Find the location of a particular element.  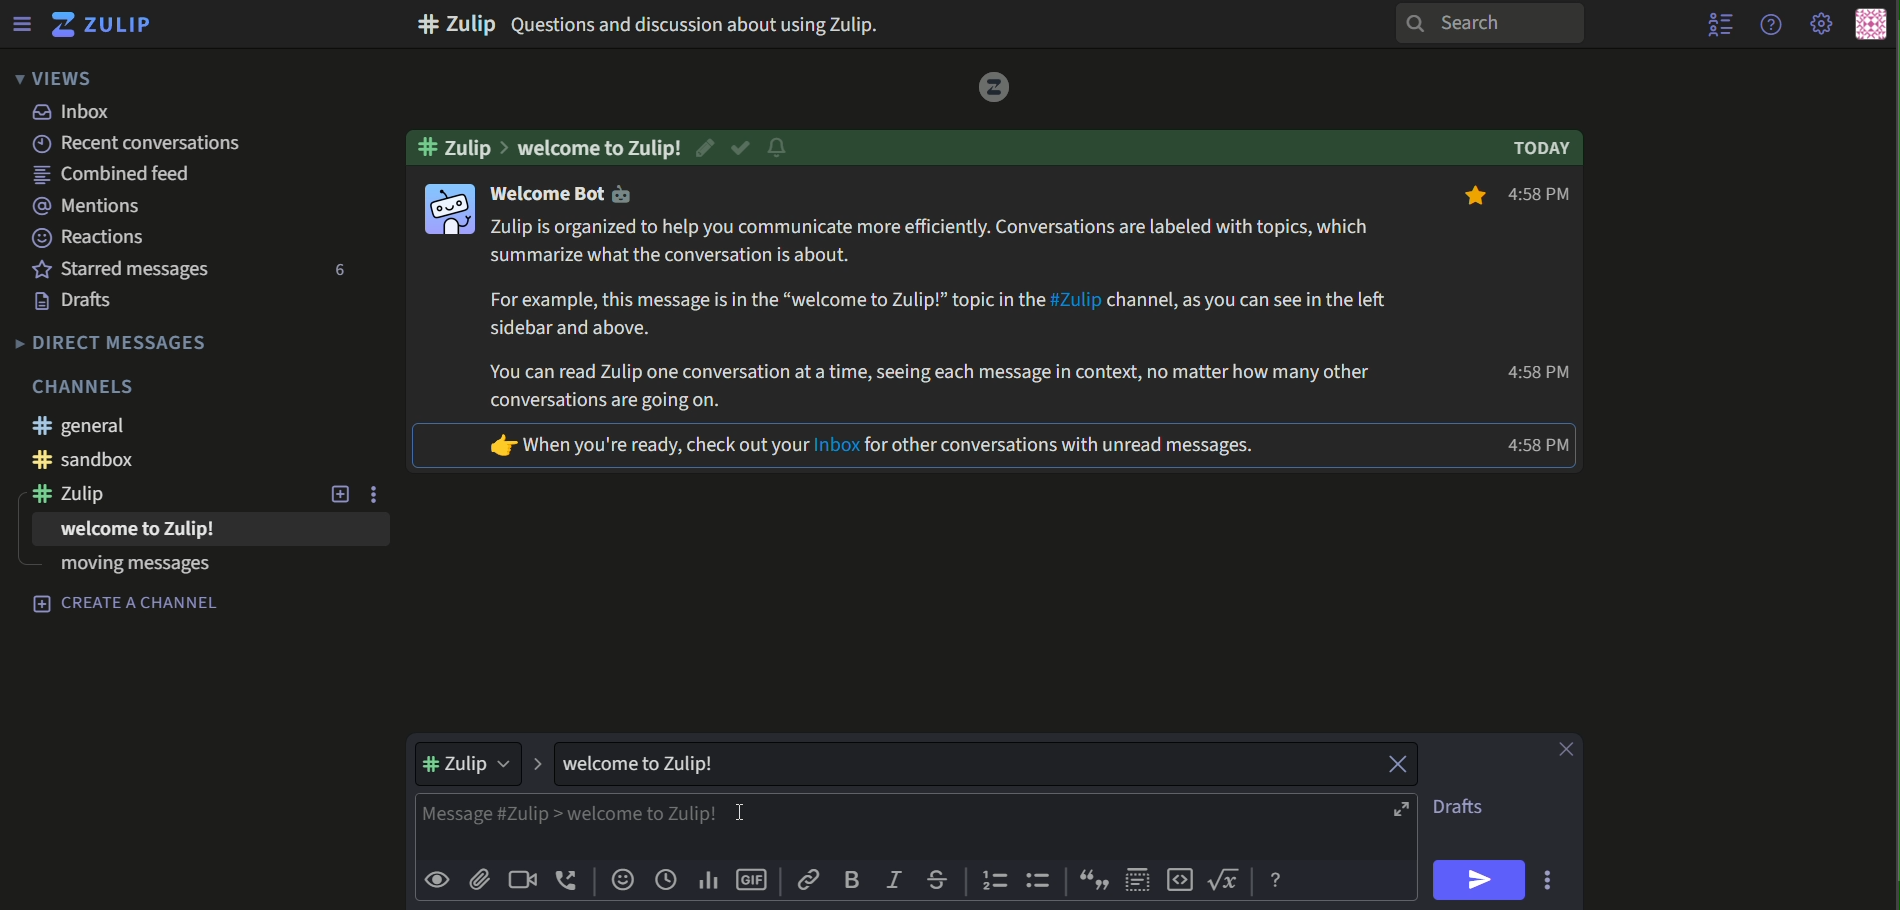

text is located at coordinates (569, 196).